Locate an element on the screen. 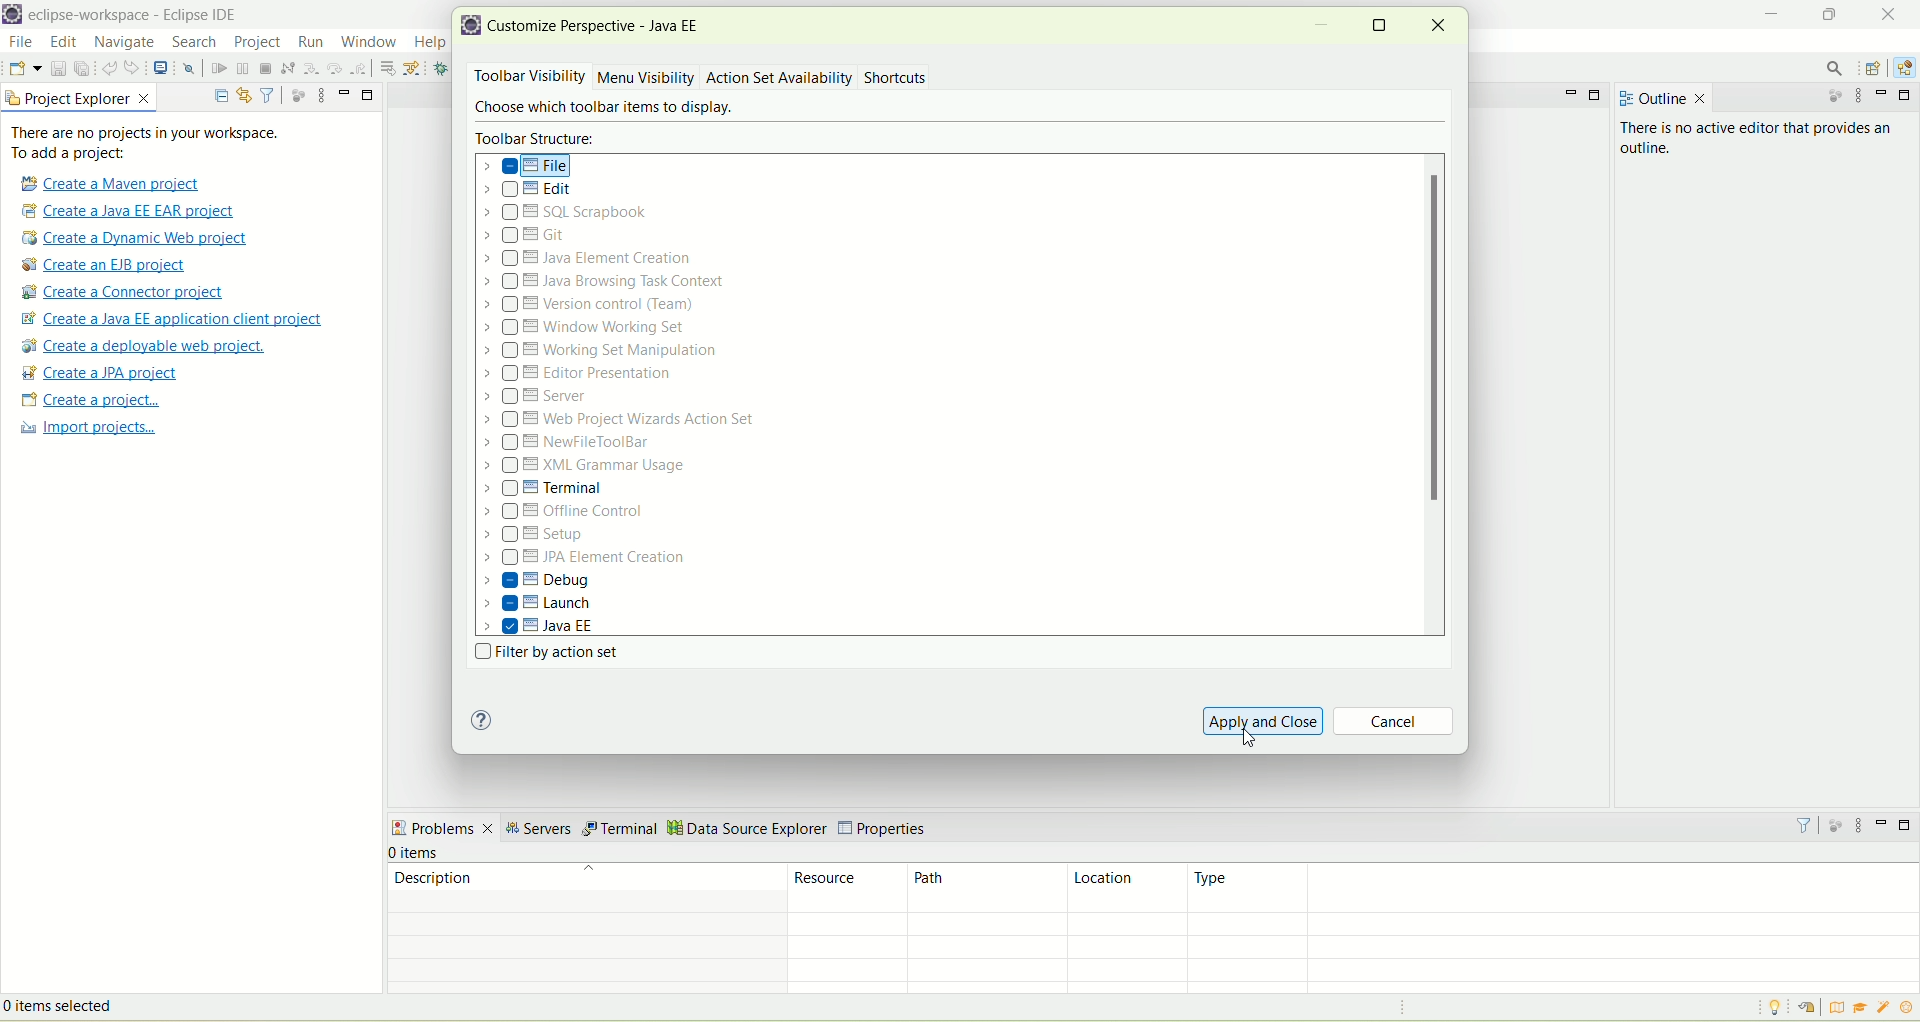 Image resolution: width=1920 pixels, height=1022 pixels. help is located at coordinates (481, 721).